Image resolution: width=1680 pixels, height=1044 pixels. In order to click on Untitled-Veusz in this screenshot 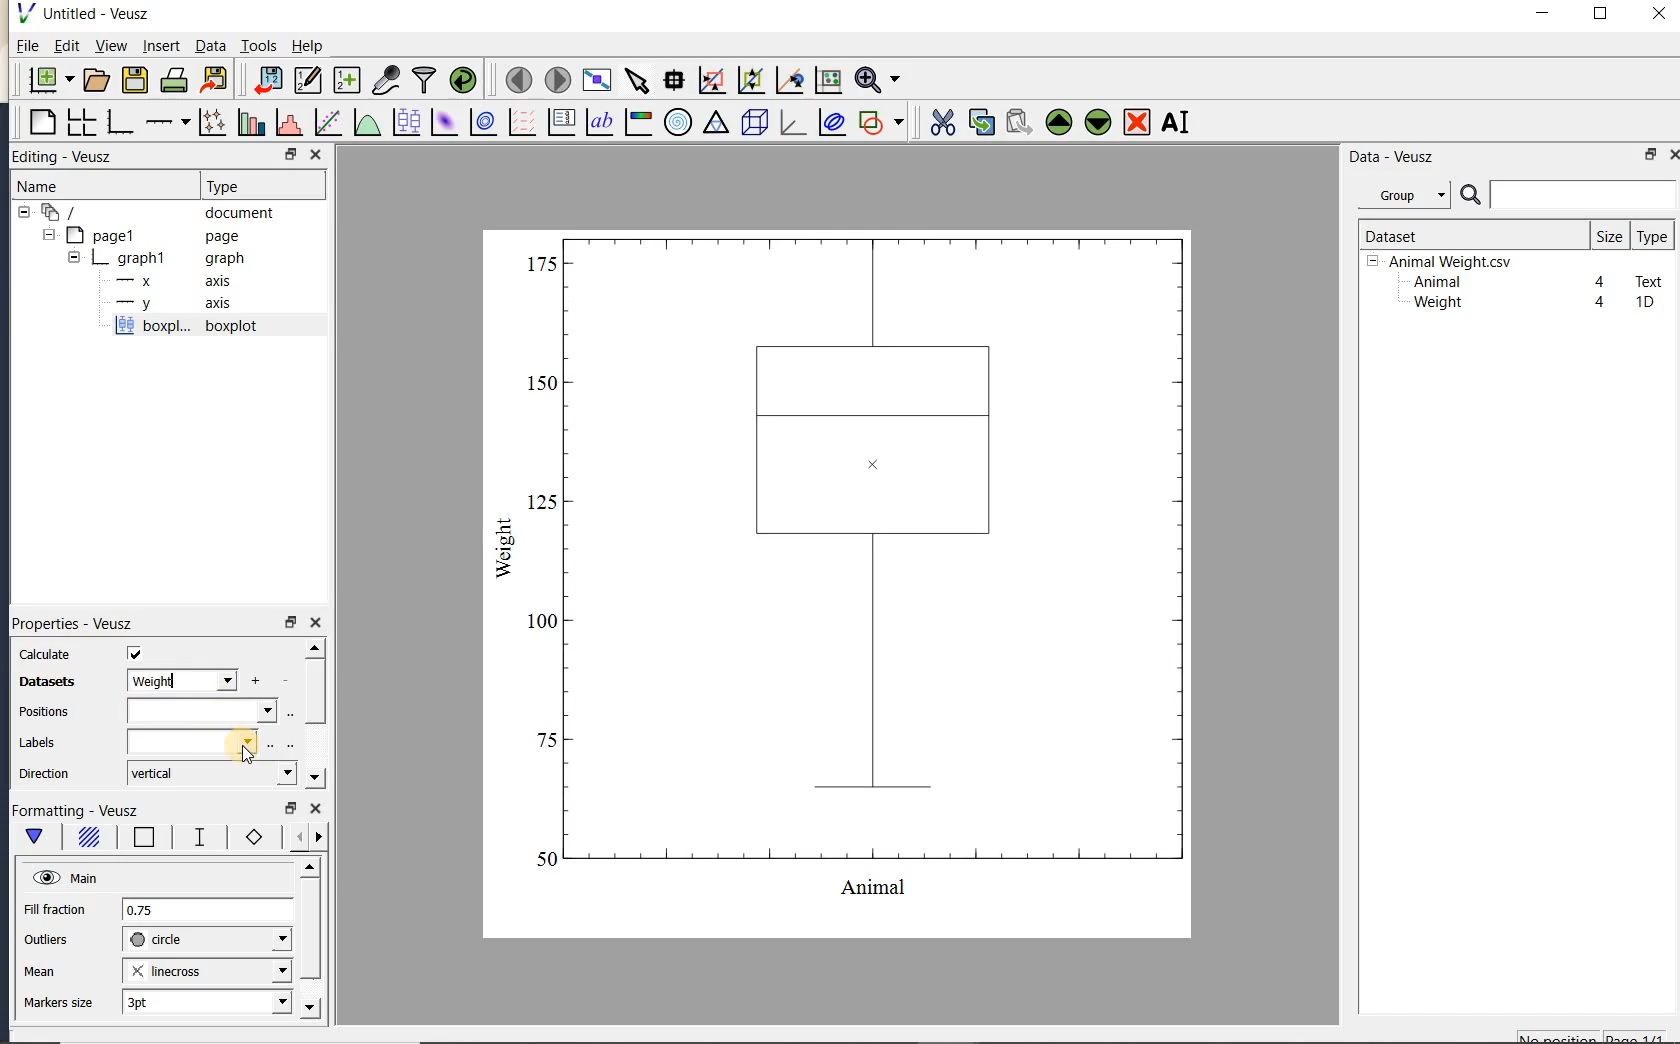, I will do `click(89, 14)`.